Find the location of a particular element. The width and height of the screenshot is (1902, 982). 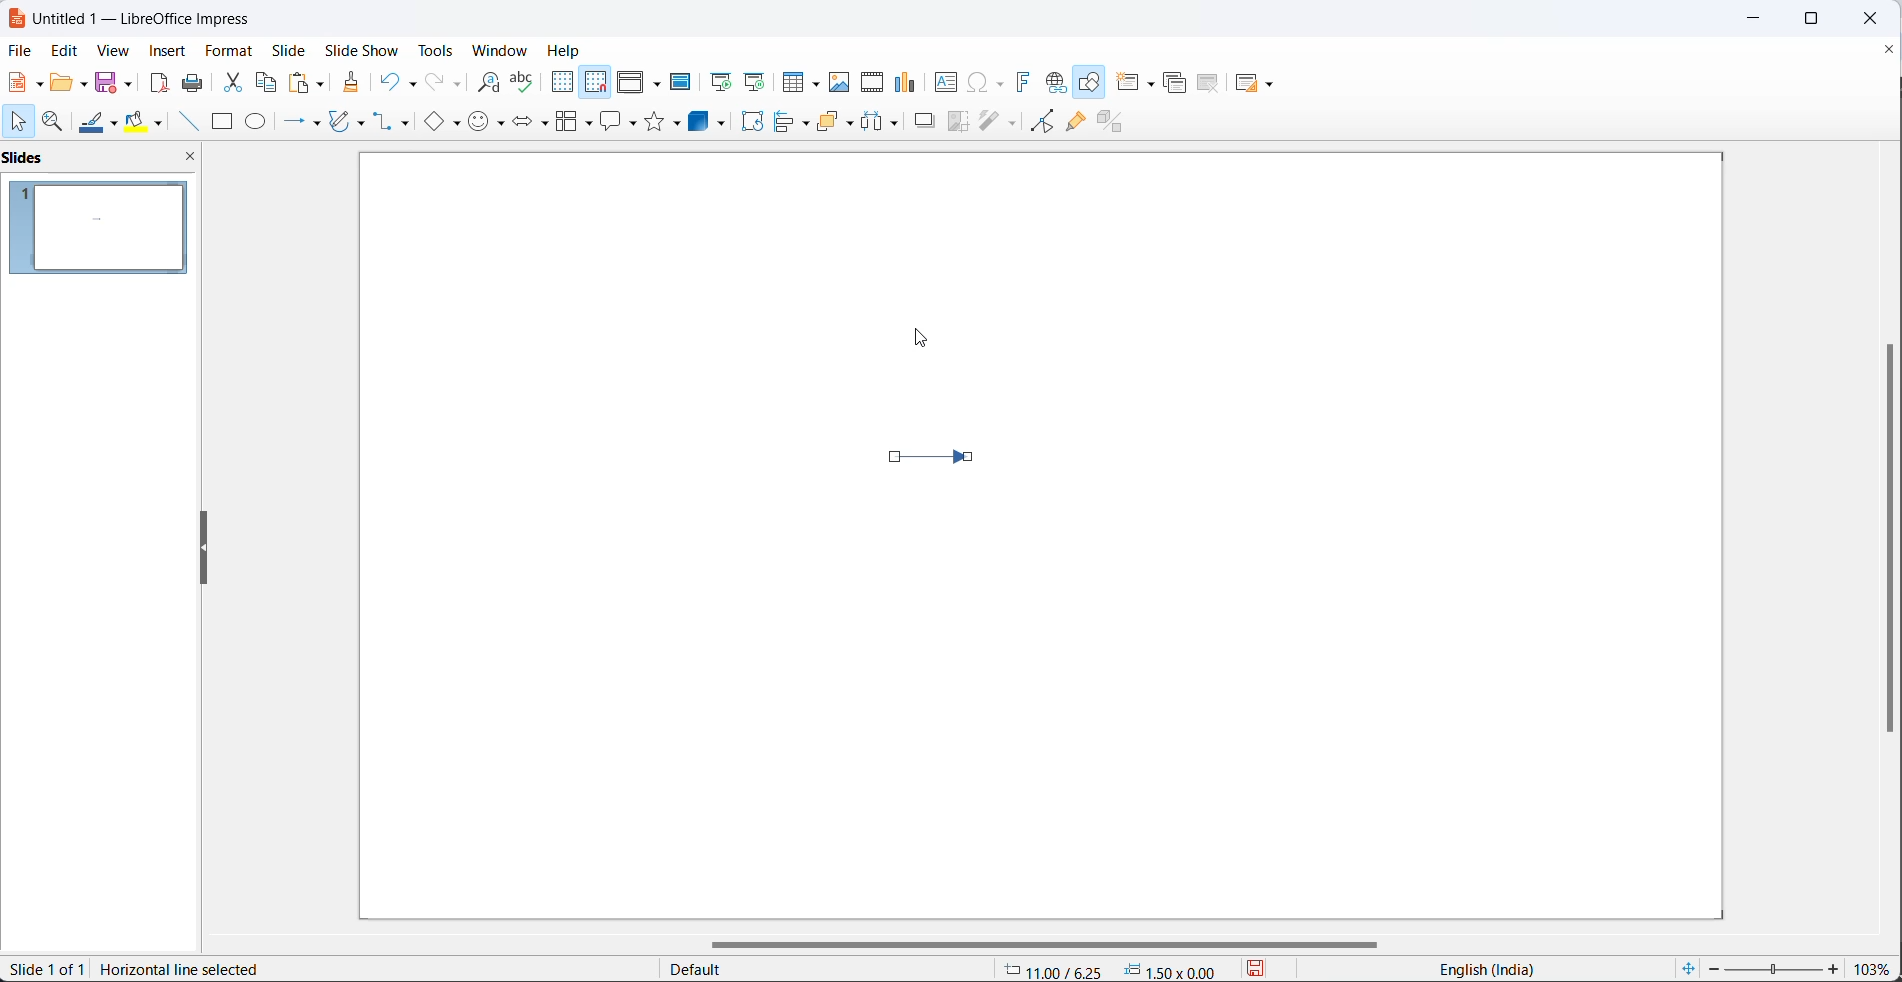

slide show is located at coordinates (358, 51).